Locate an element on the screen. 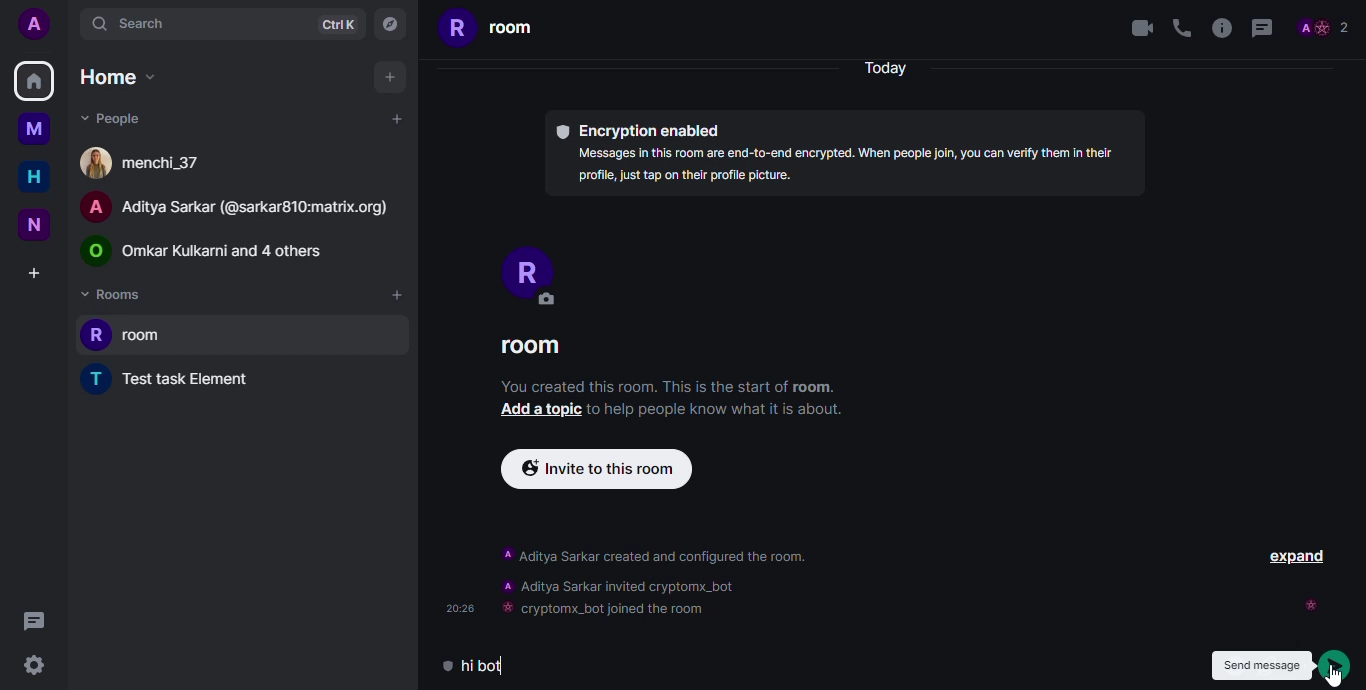 The image size is (1366, 690). You created this room. This is the start of room.
Add a topic to help people know what it is about. is located at coordinates (676, 402).